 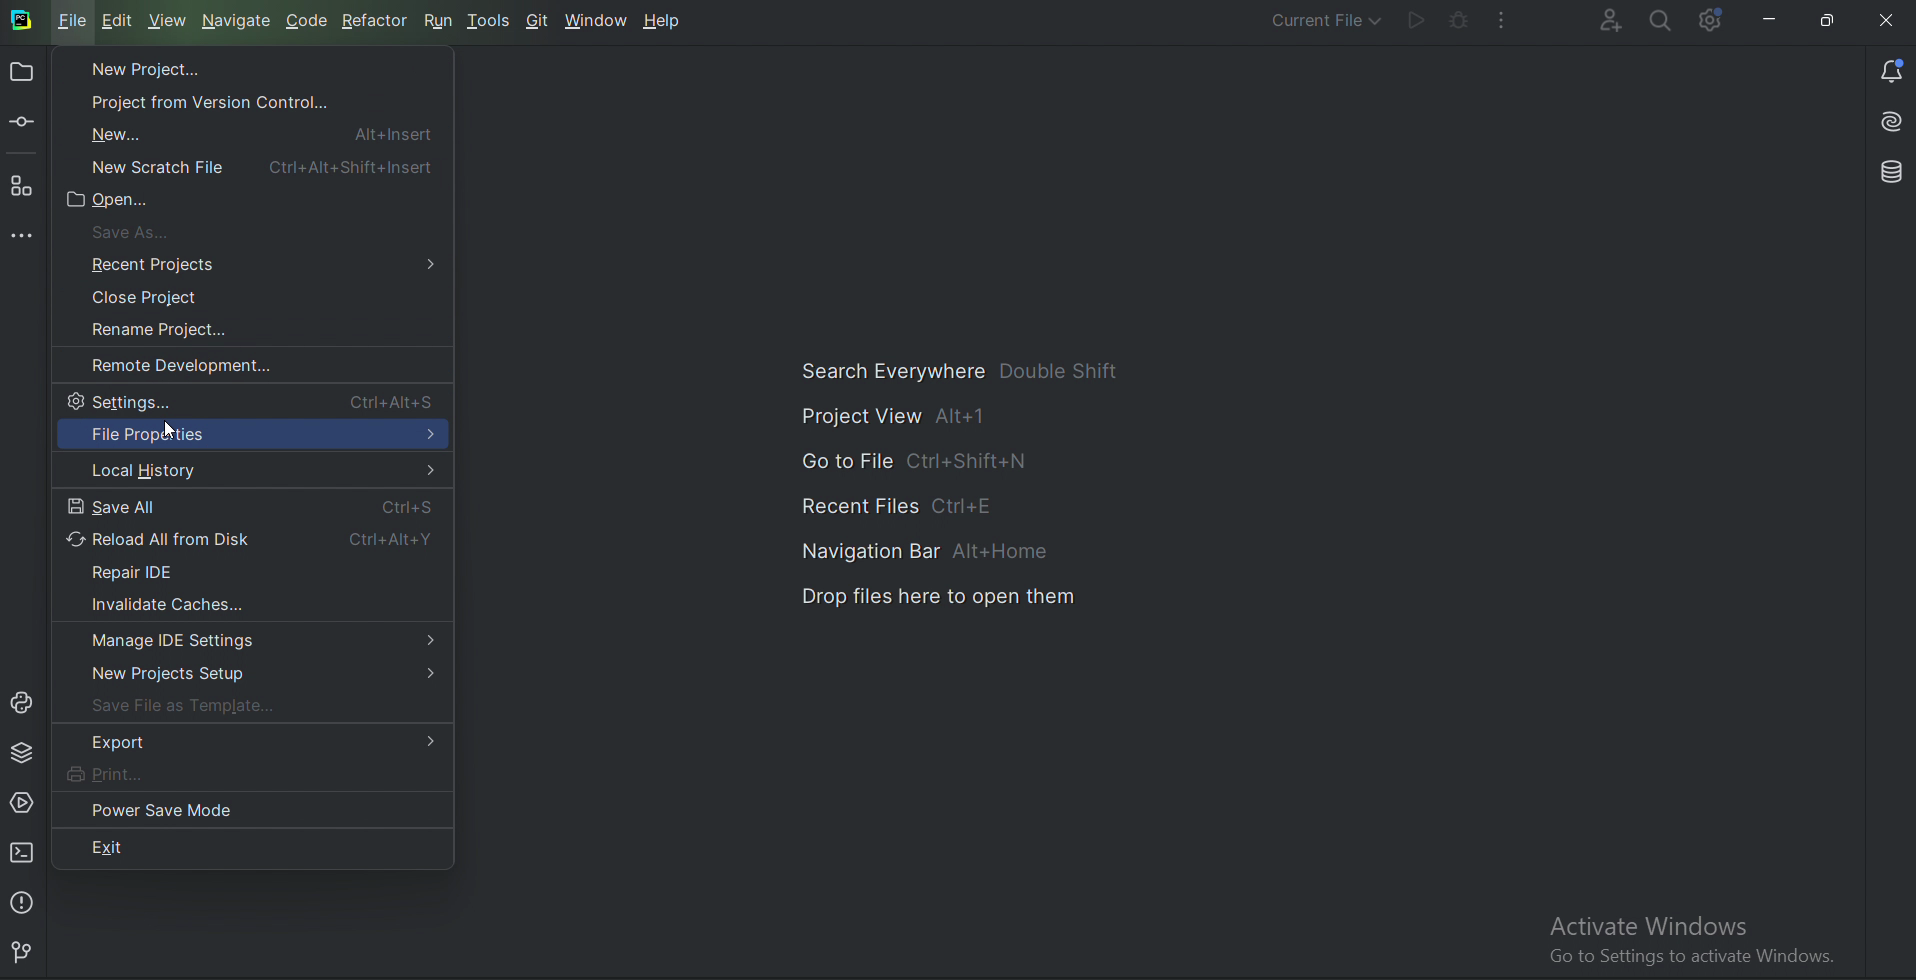 I want to click on Save all, so click(x=252, y=506).